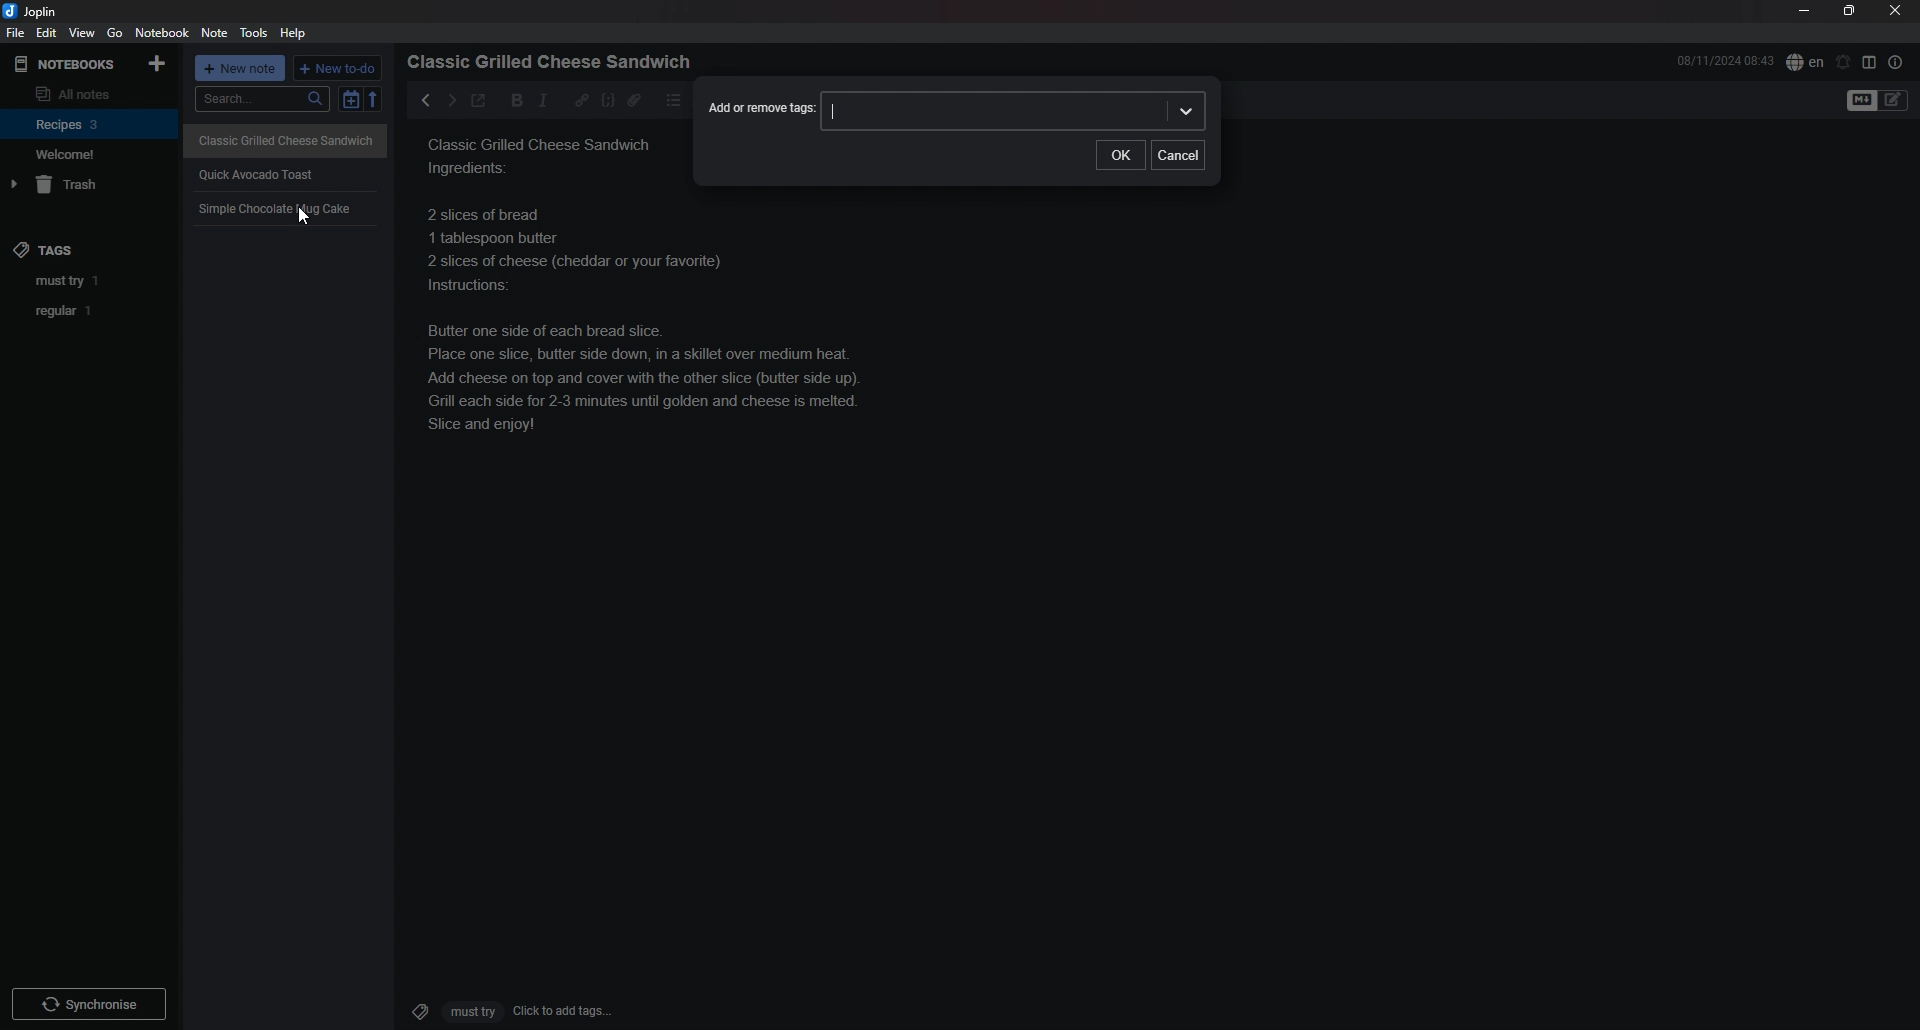 The image size is (1920, 1030). Describe the element at coordinates (992, 112) in the screenshot. I see `Input box` at that location.